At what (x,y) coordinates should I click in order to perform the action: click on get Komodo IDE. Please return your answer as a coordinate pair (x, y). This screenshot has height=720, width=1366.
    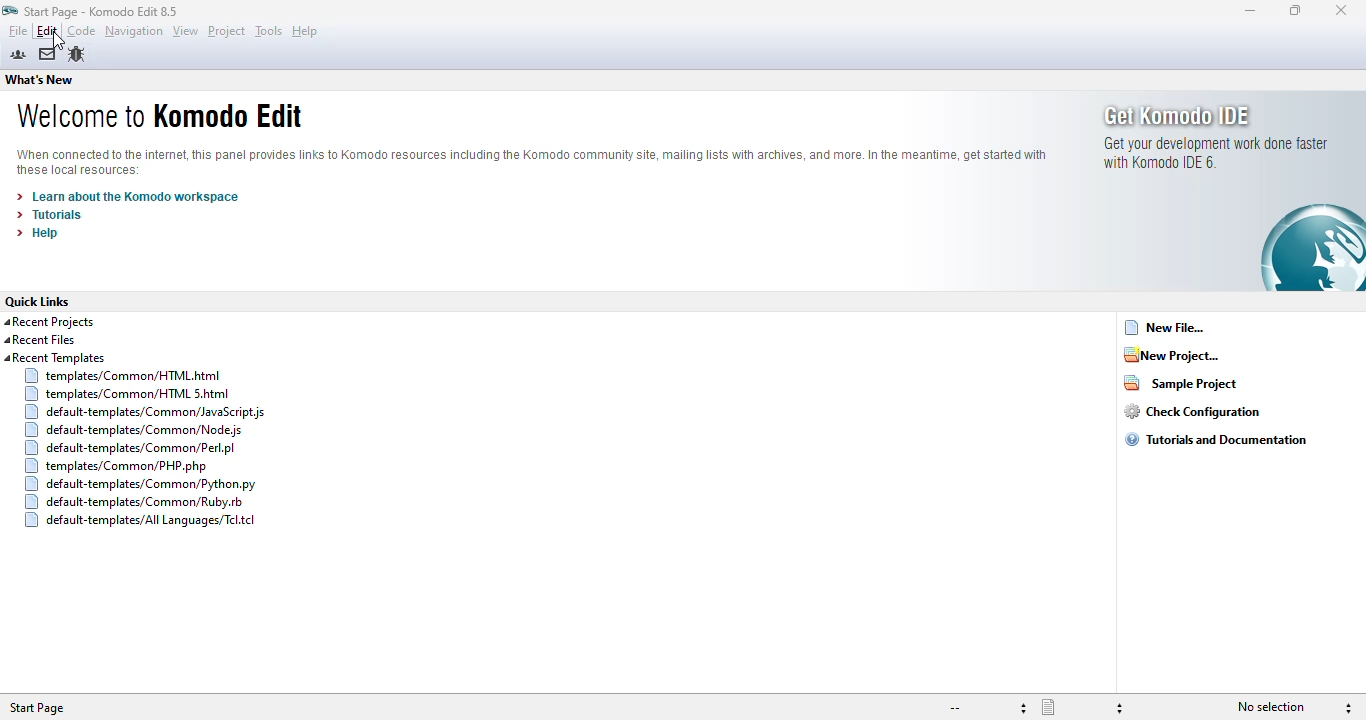
    Looking at the image, I should click on (1232, 190).